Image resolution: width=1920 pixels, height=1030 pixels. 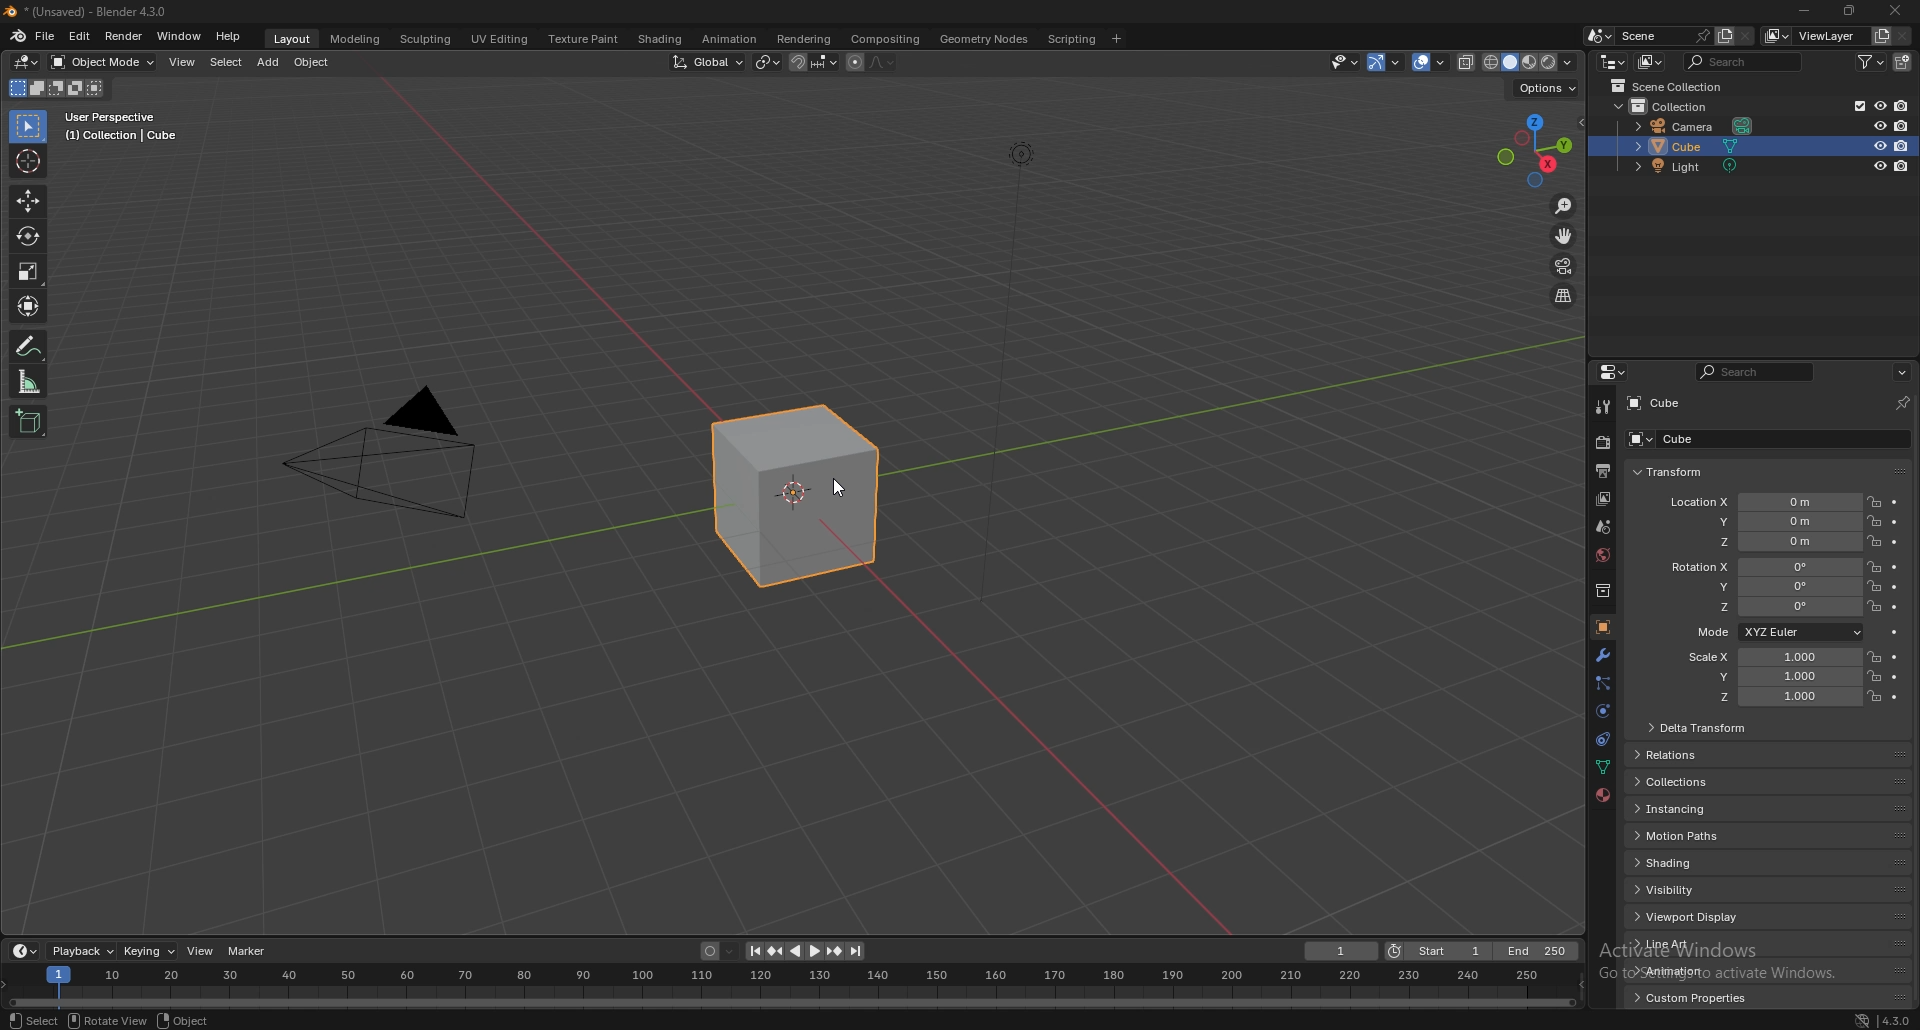 I want to click on zoom, so click(x=1564, y=206).